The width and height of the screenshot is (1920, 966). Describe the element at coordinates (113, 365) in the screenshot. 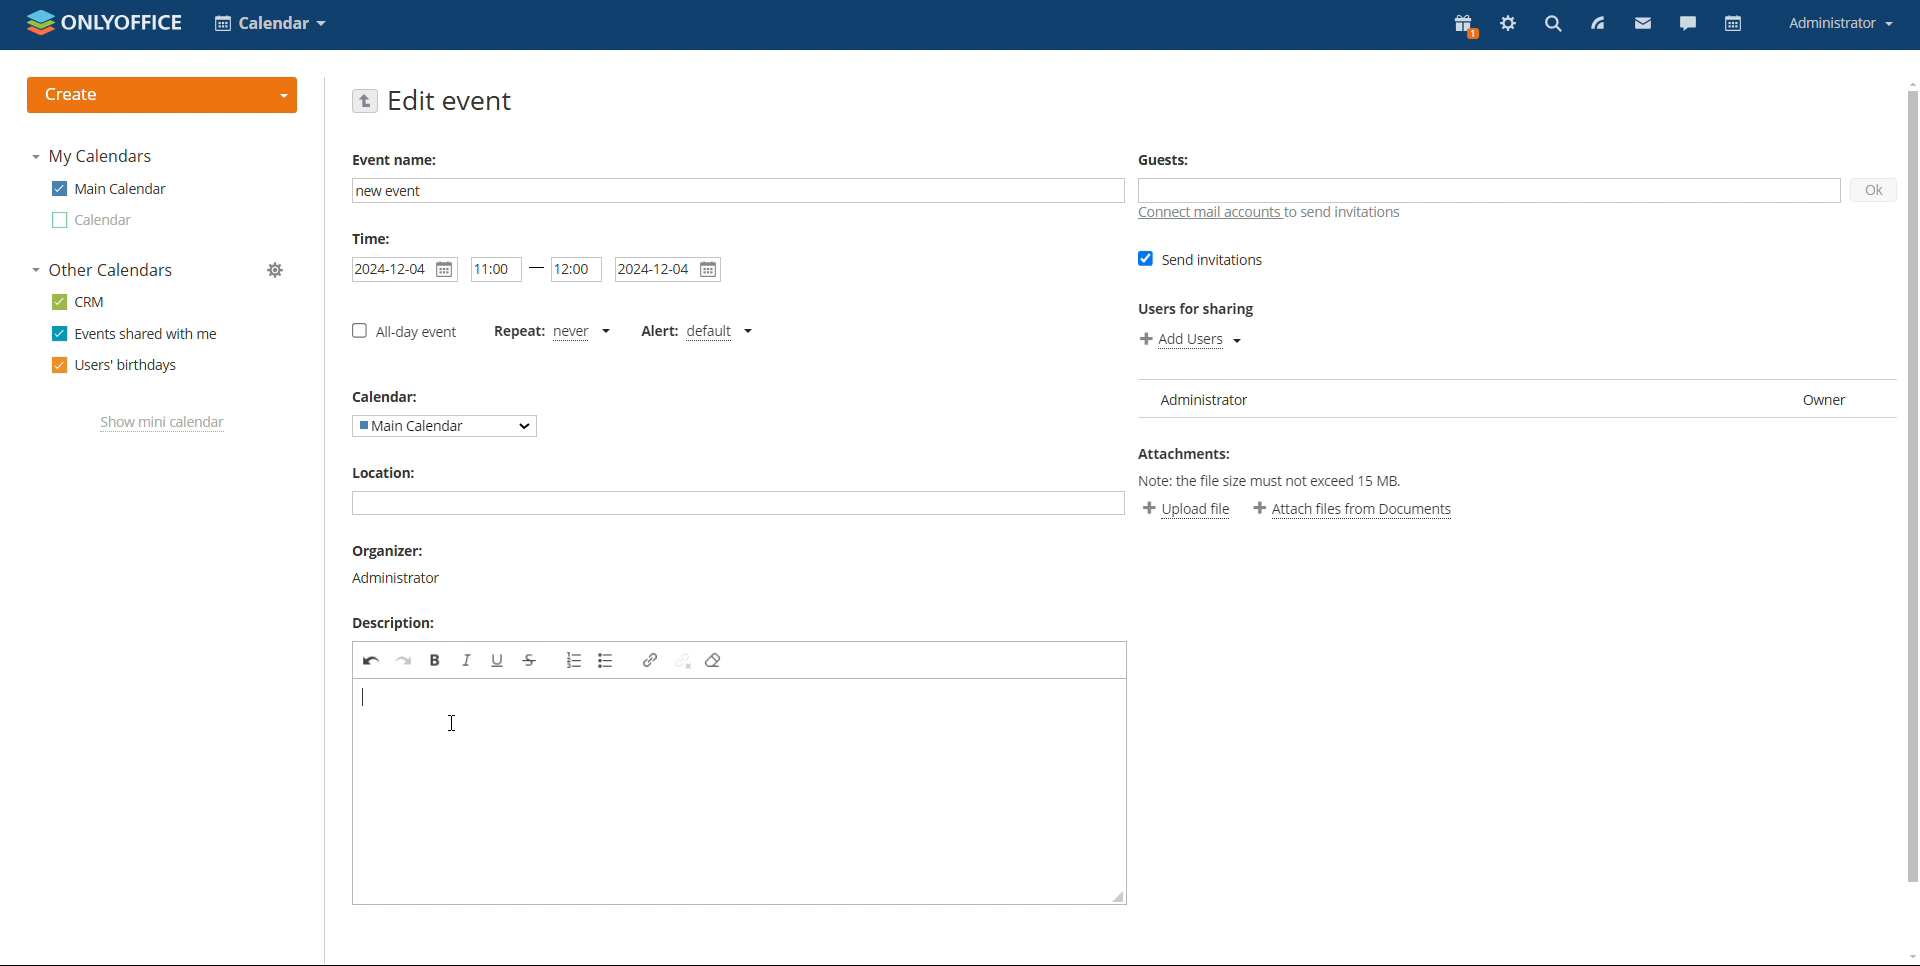

I see `users' birthdays` at that location.